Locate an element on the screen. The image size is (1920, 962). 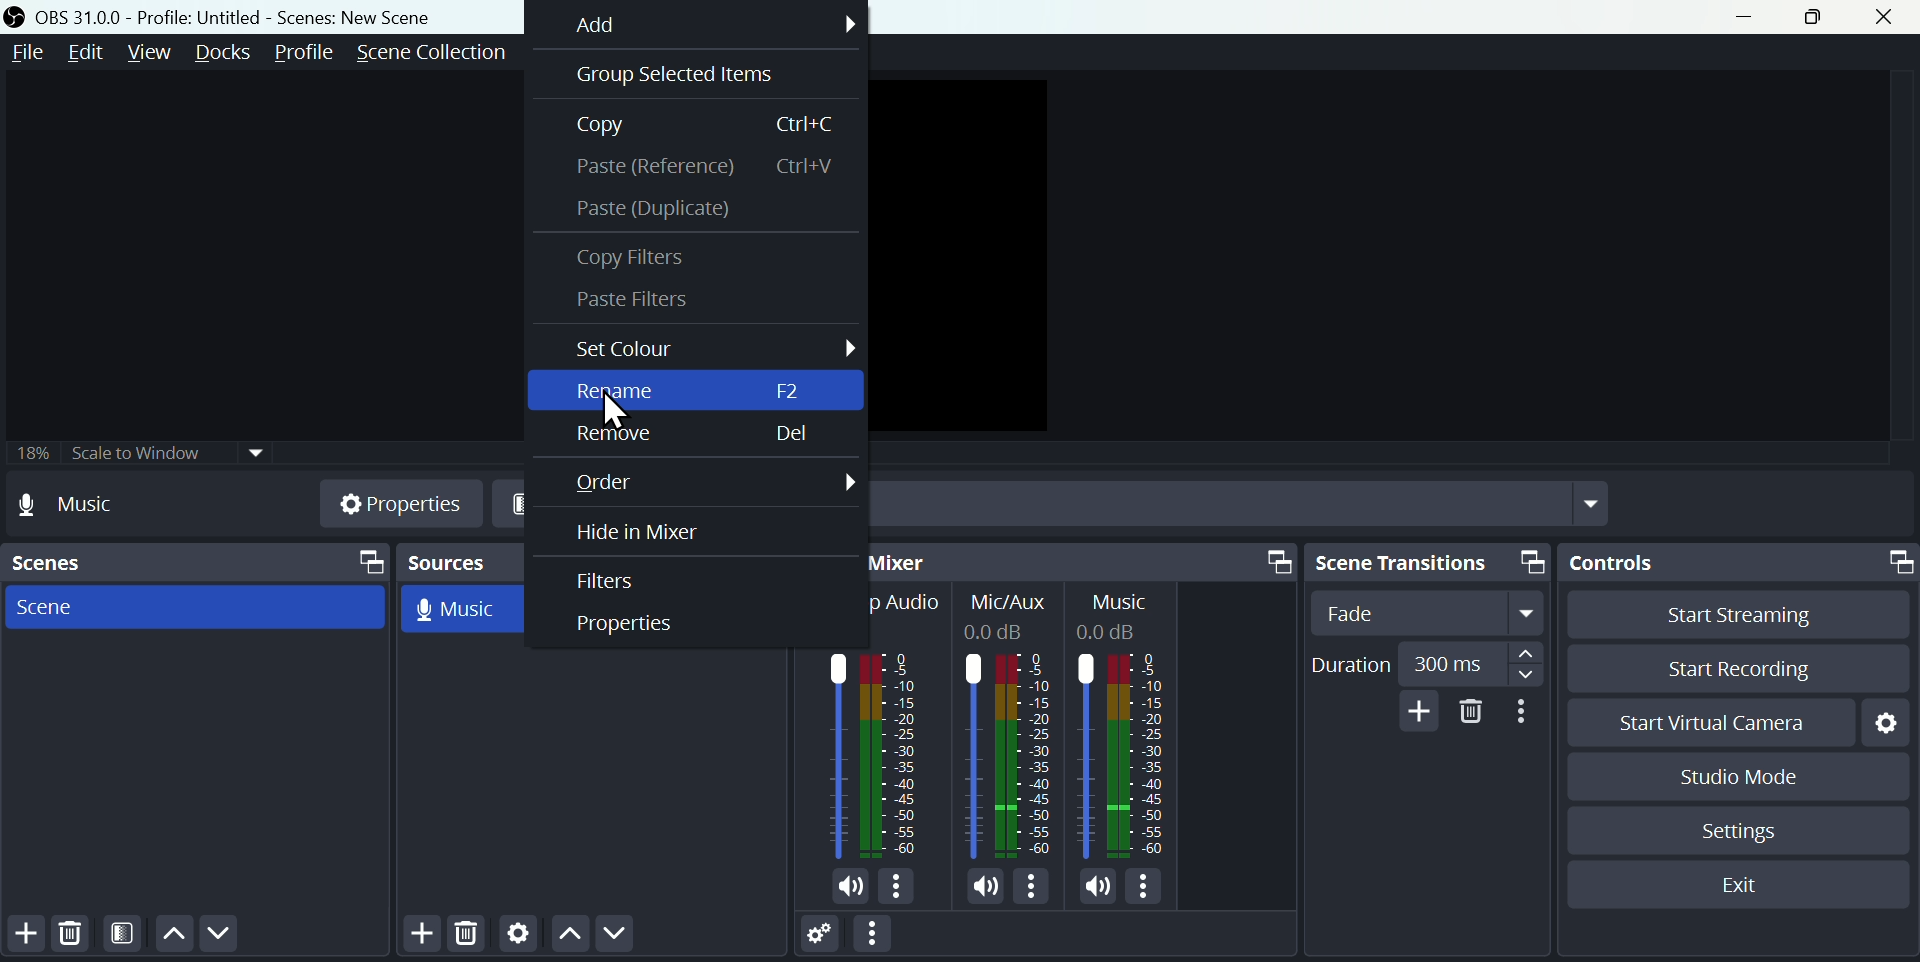
Filters is located at coordinates (601, 582).